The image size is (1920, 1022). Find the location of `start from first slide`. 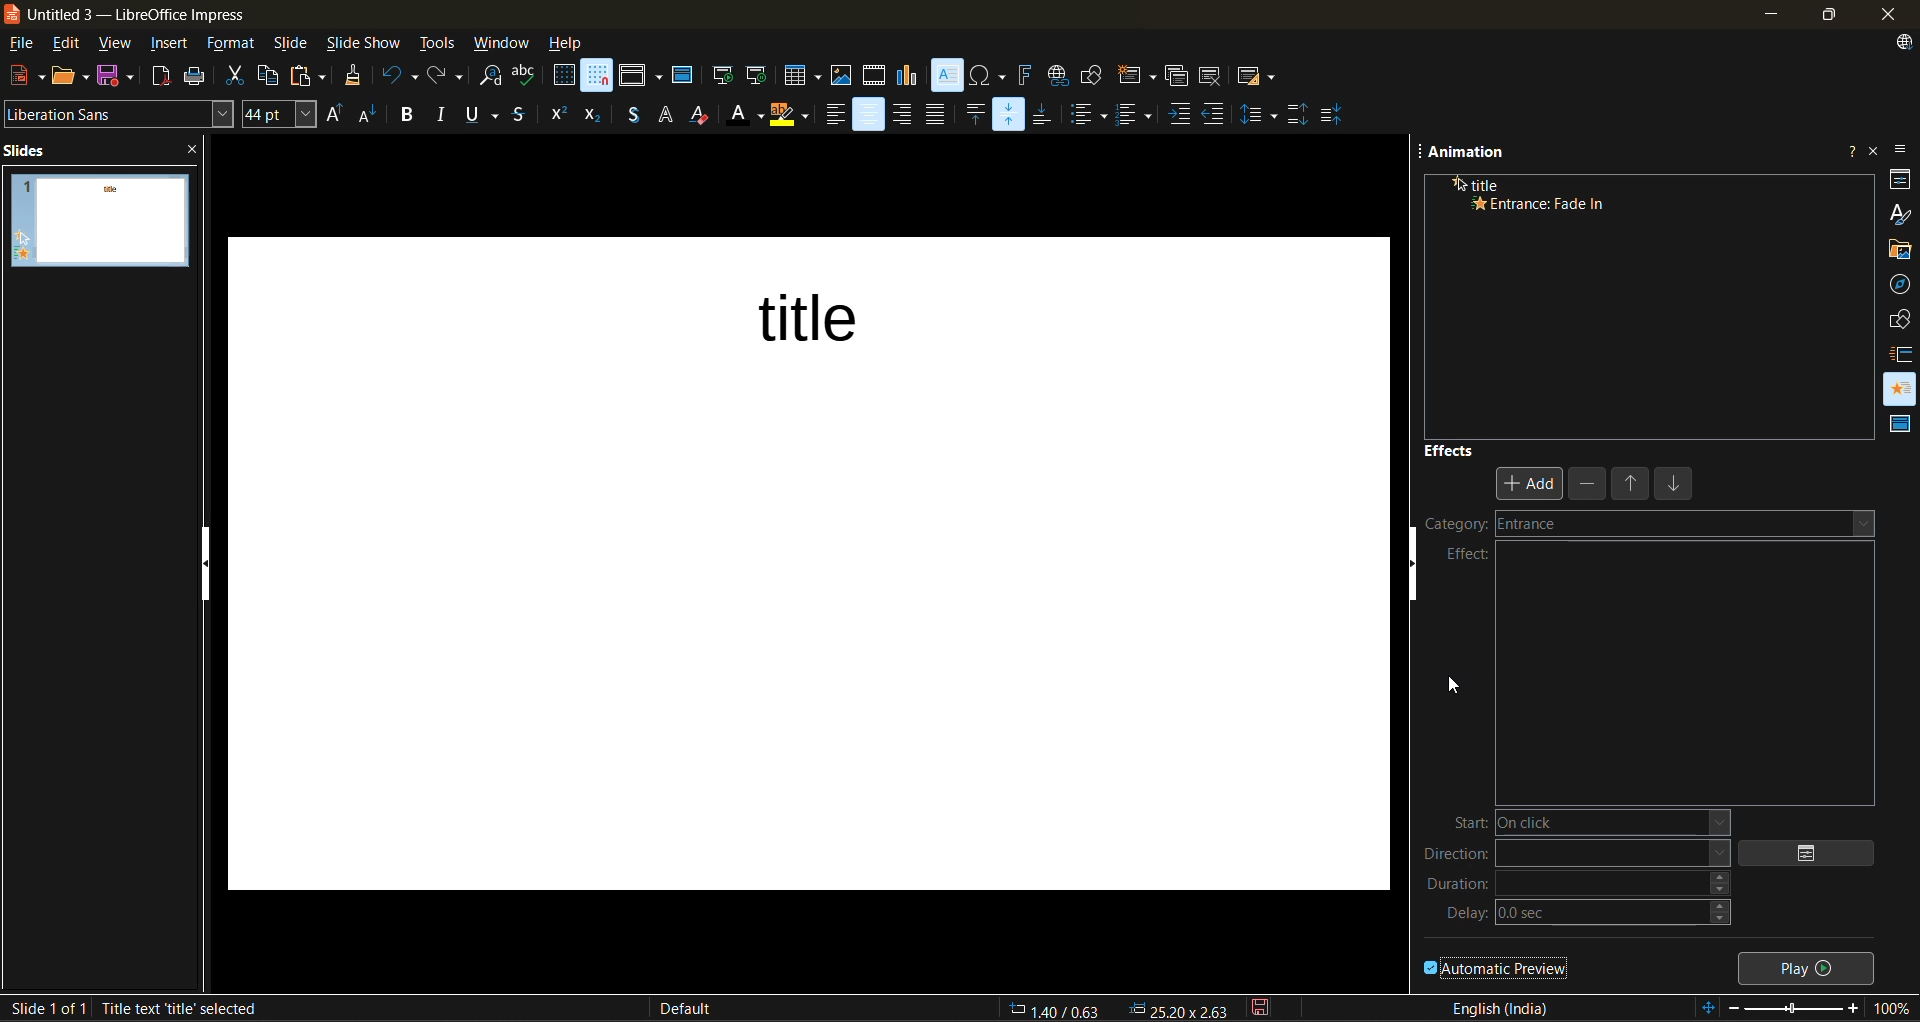

start from first slide is located at coordinates (723, 77).